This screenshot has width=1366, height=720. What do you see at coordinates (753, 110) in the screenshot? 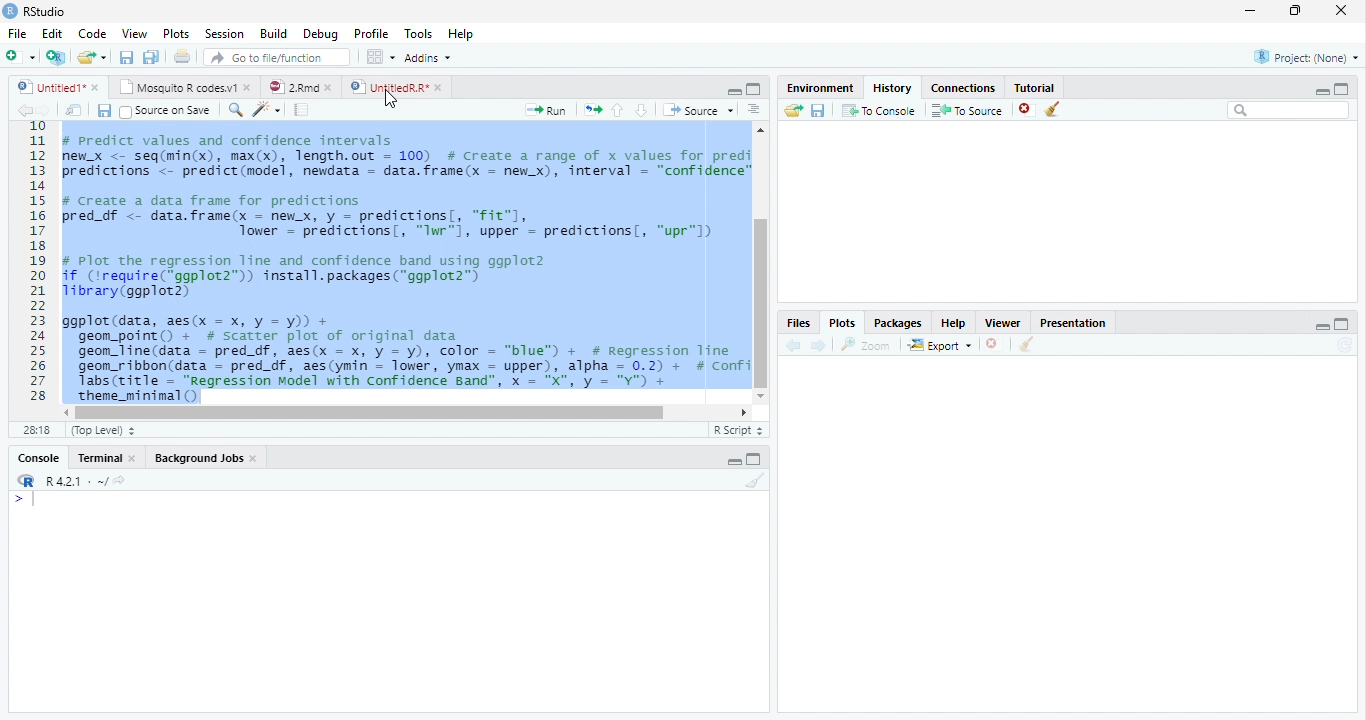
I see `Alignment` at bounding box center [753, 110].